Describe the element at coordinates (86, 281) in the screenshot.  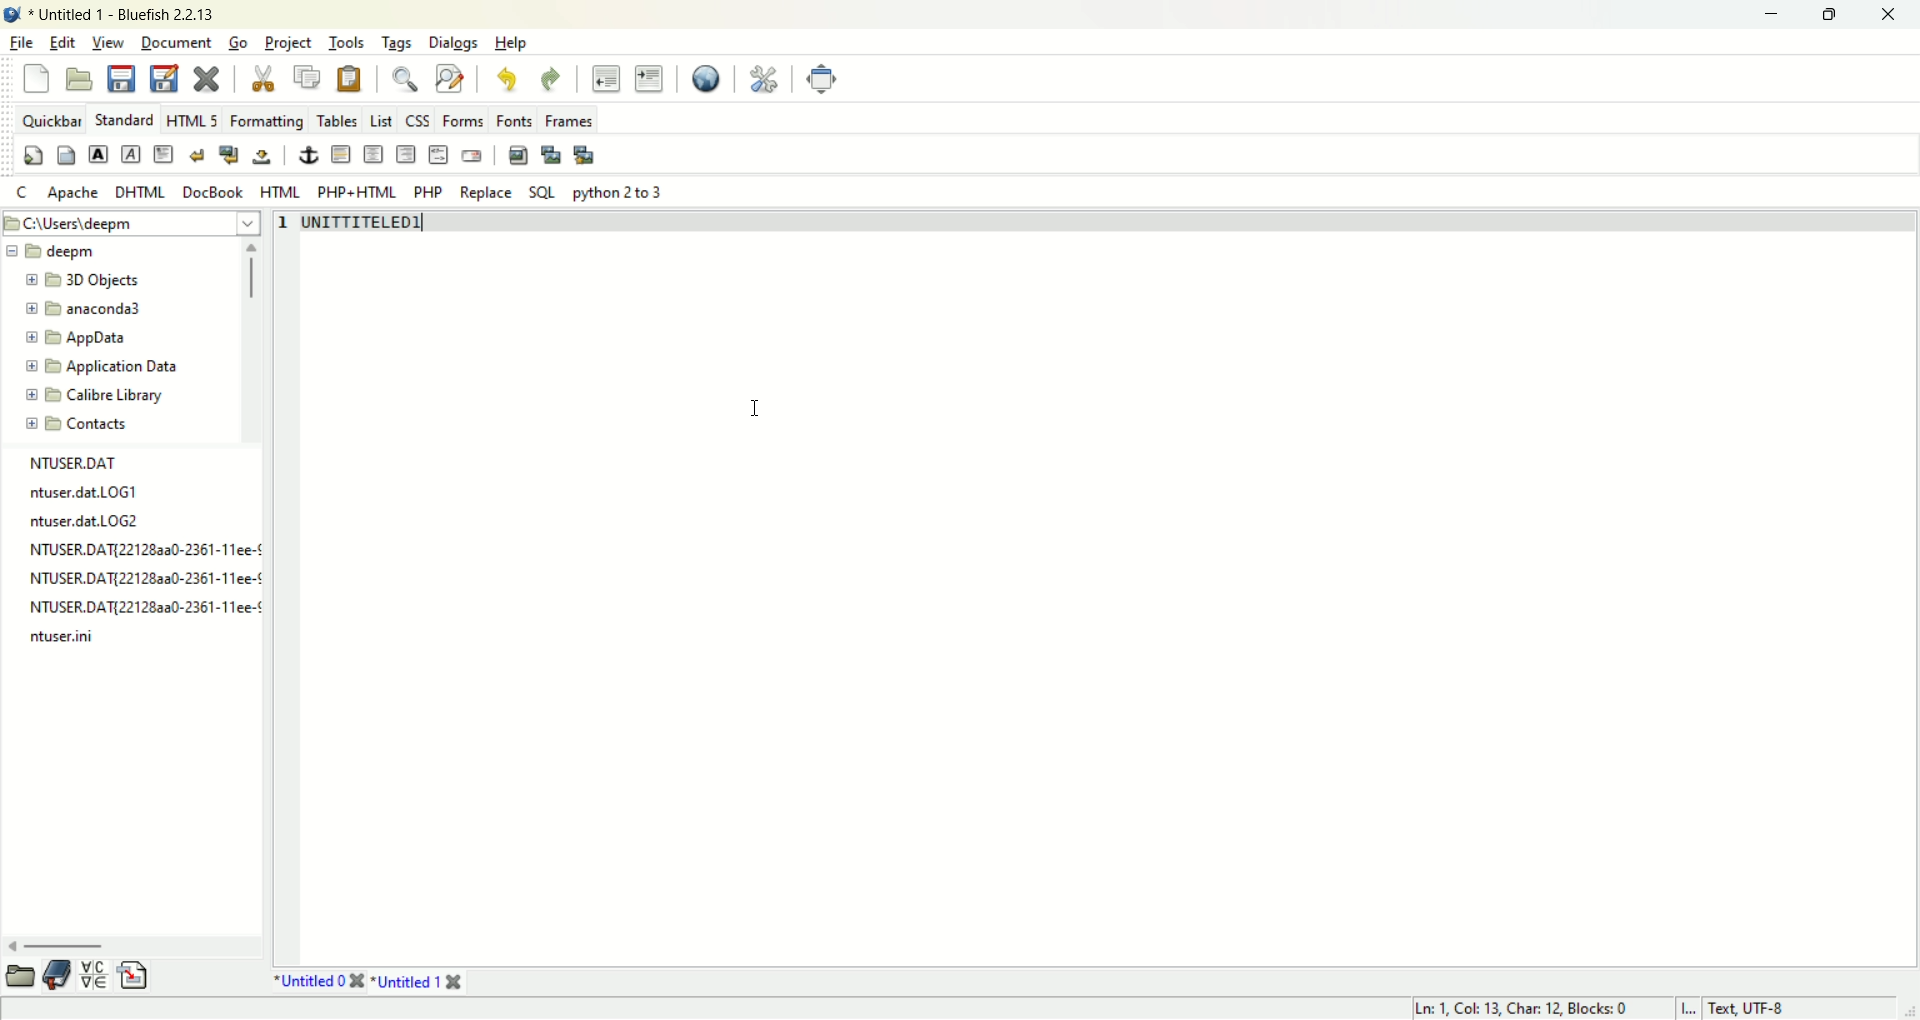
I see `3D objects` at that location.